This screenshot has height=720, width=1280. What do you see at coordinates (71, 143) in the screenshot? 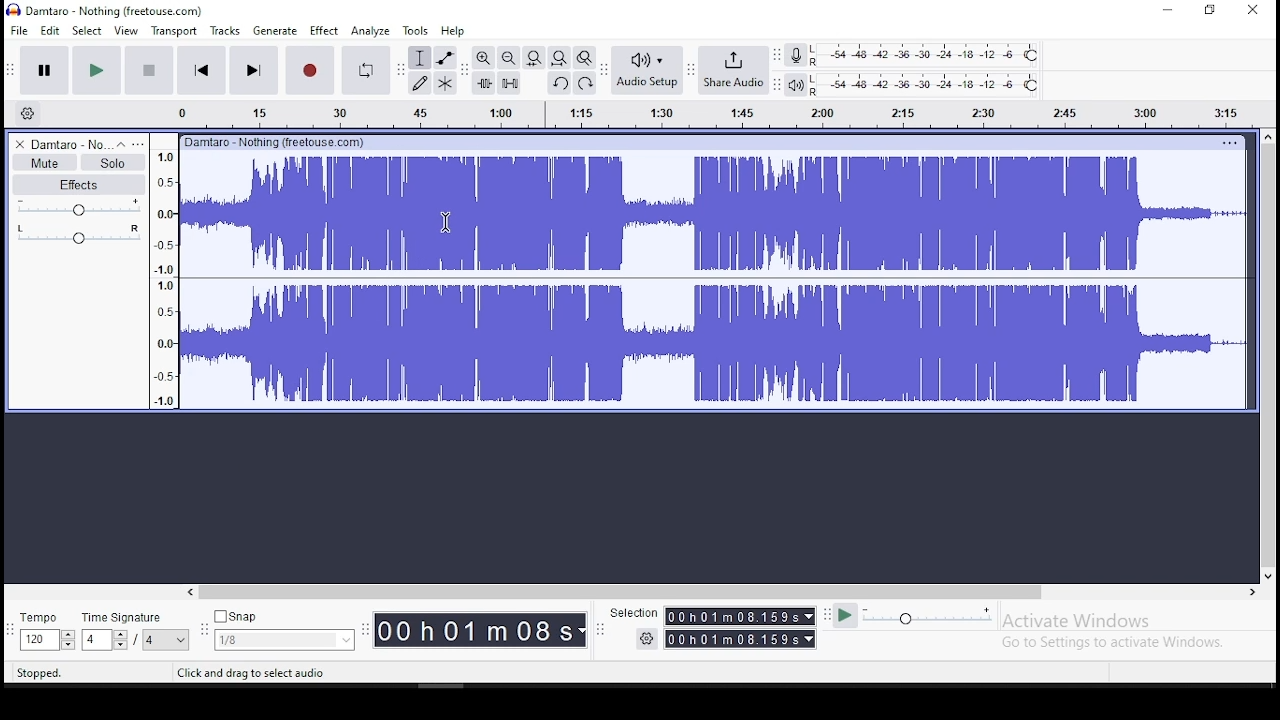
I see `Damtaro - No` at bounding box center [71, 143].